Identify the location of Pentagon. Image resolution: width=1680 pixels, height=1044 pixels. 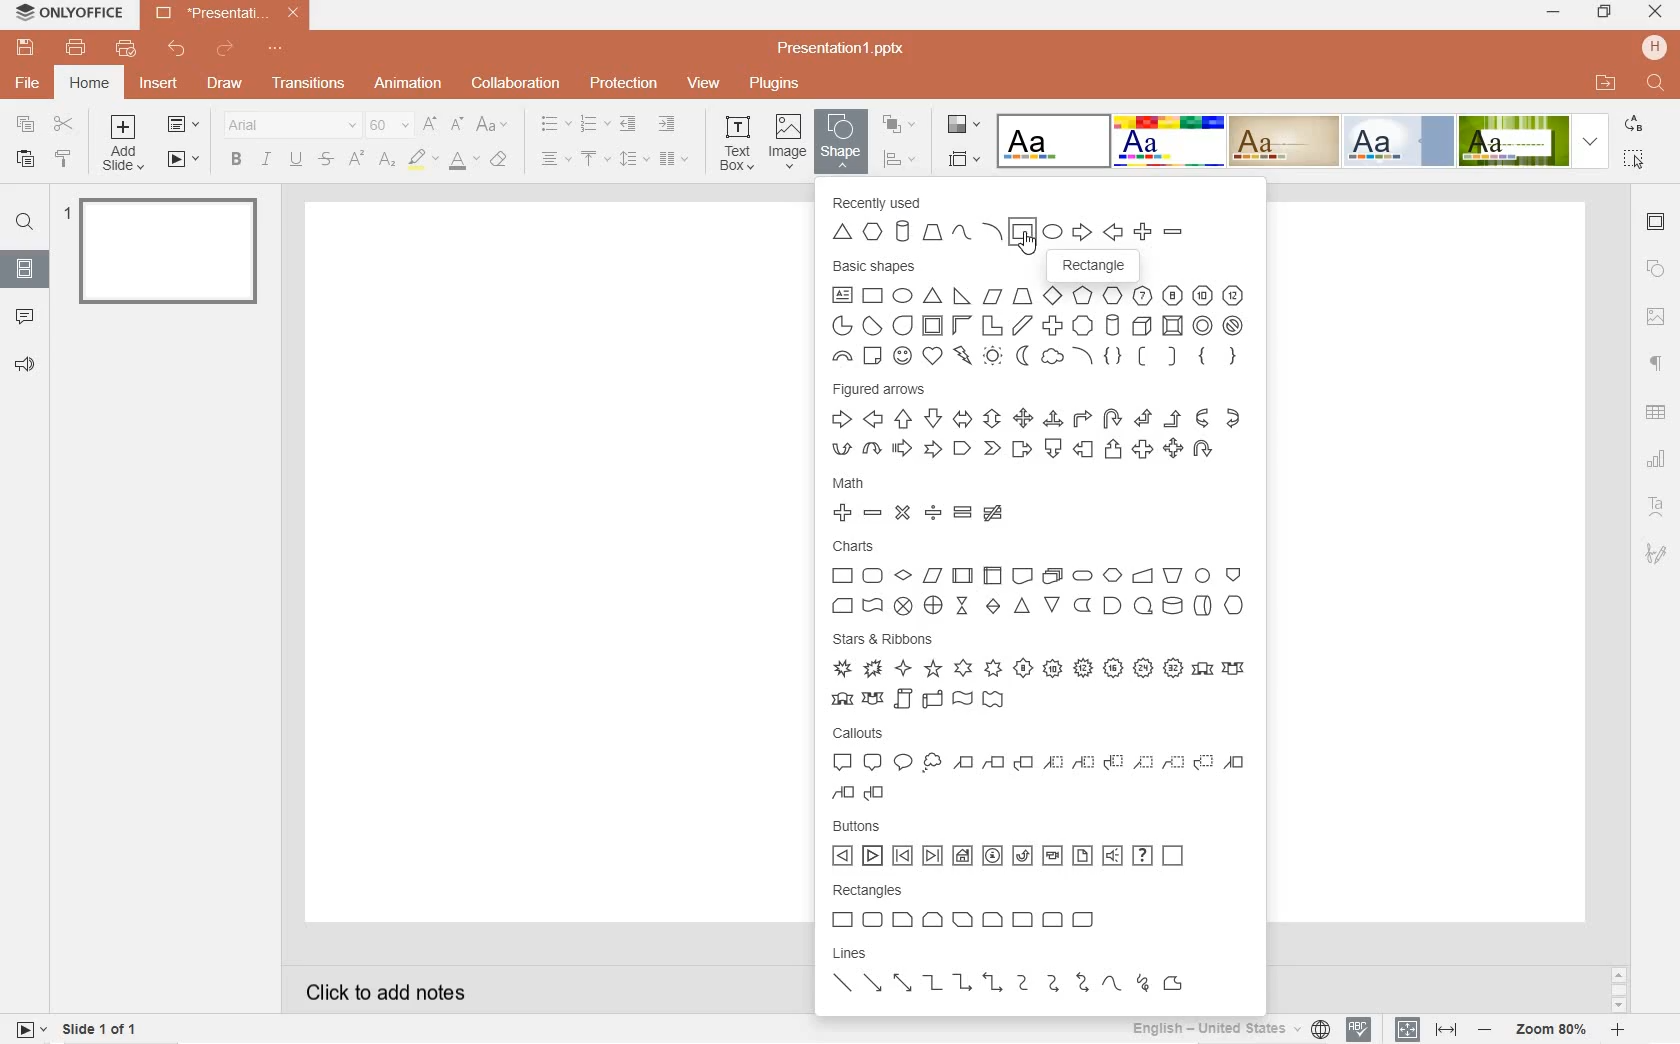
(1083, 297).